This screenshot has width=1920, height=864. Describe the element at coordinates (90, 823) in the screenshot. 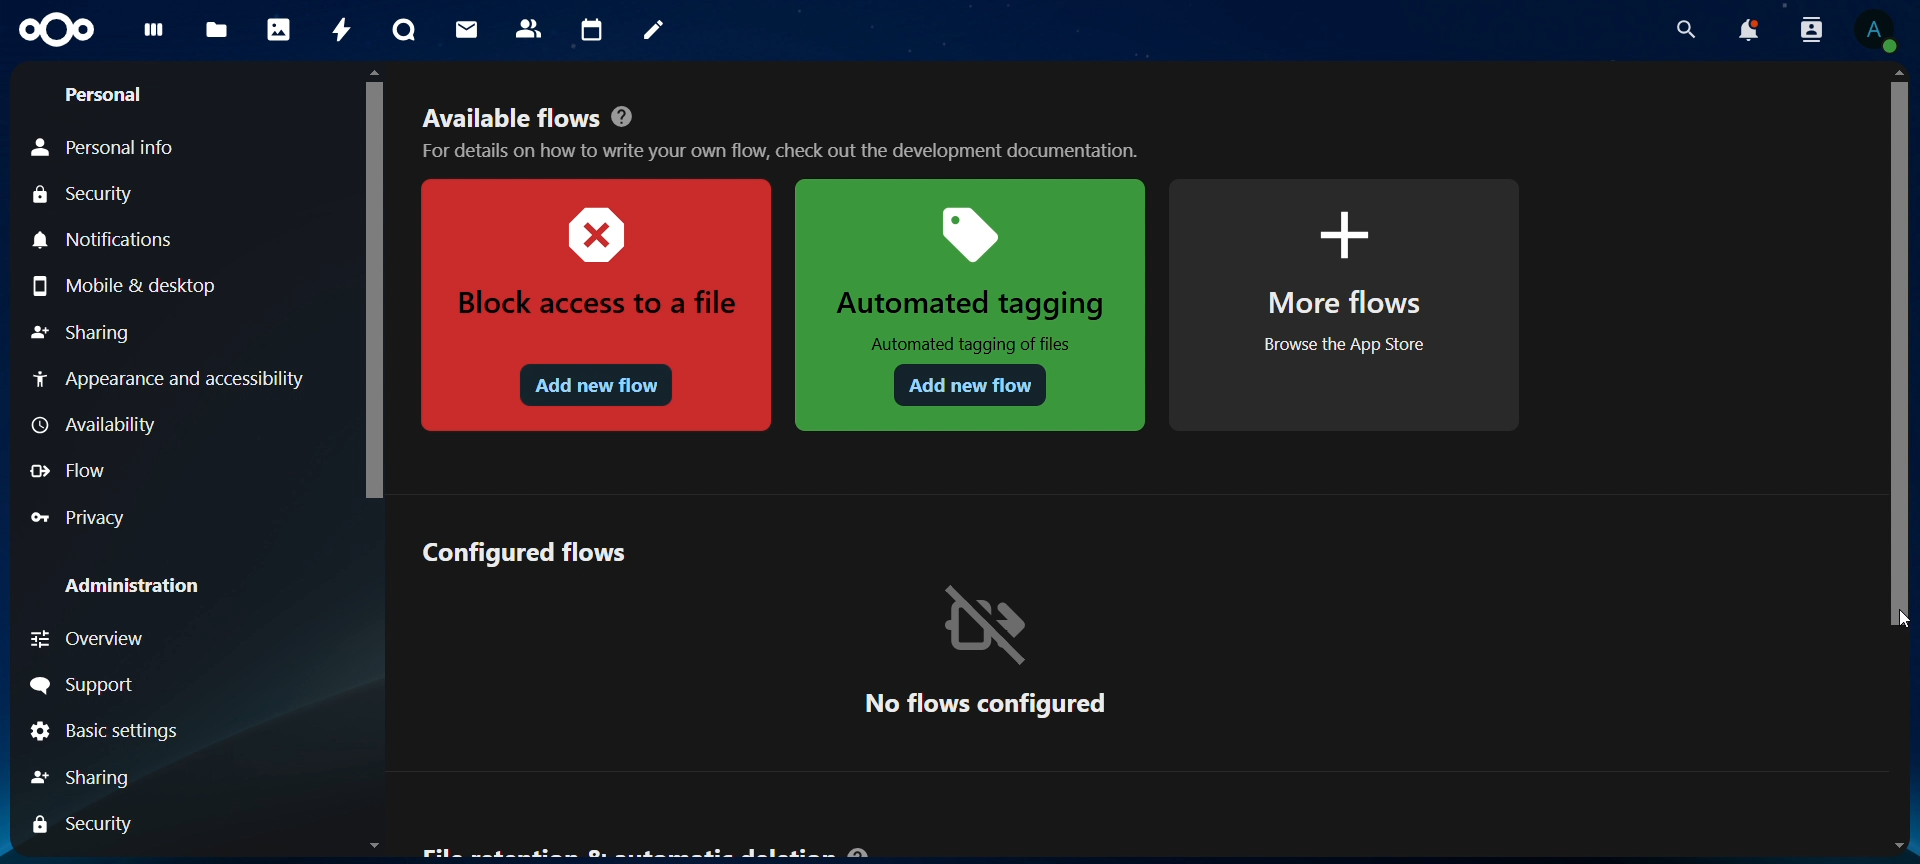

I see `security` at that location.